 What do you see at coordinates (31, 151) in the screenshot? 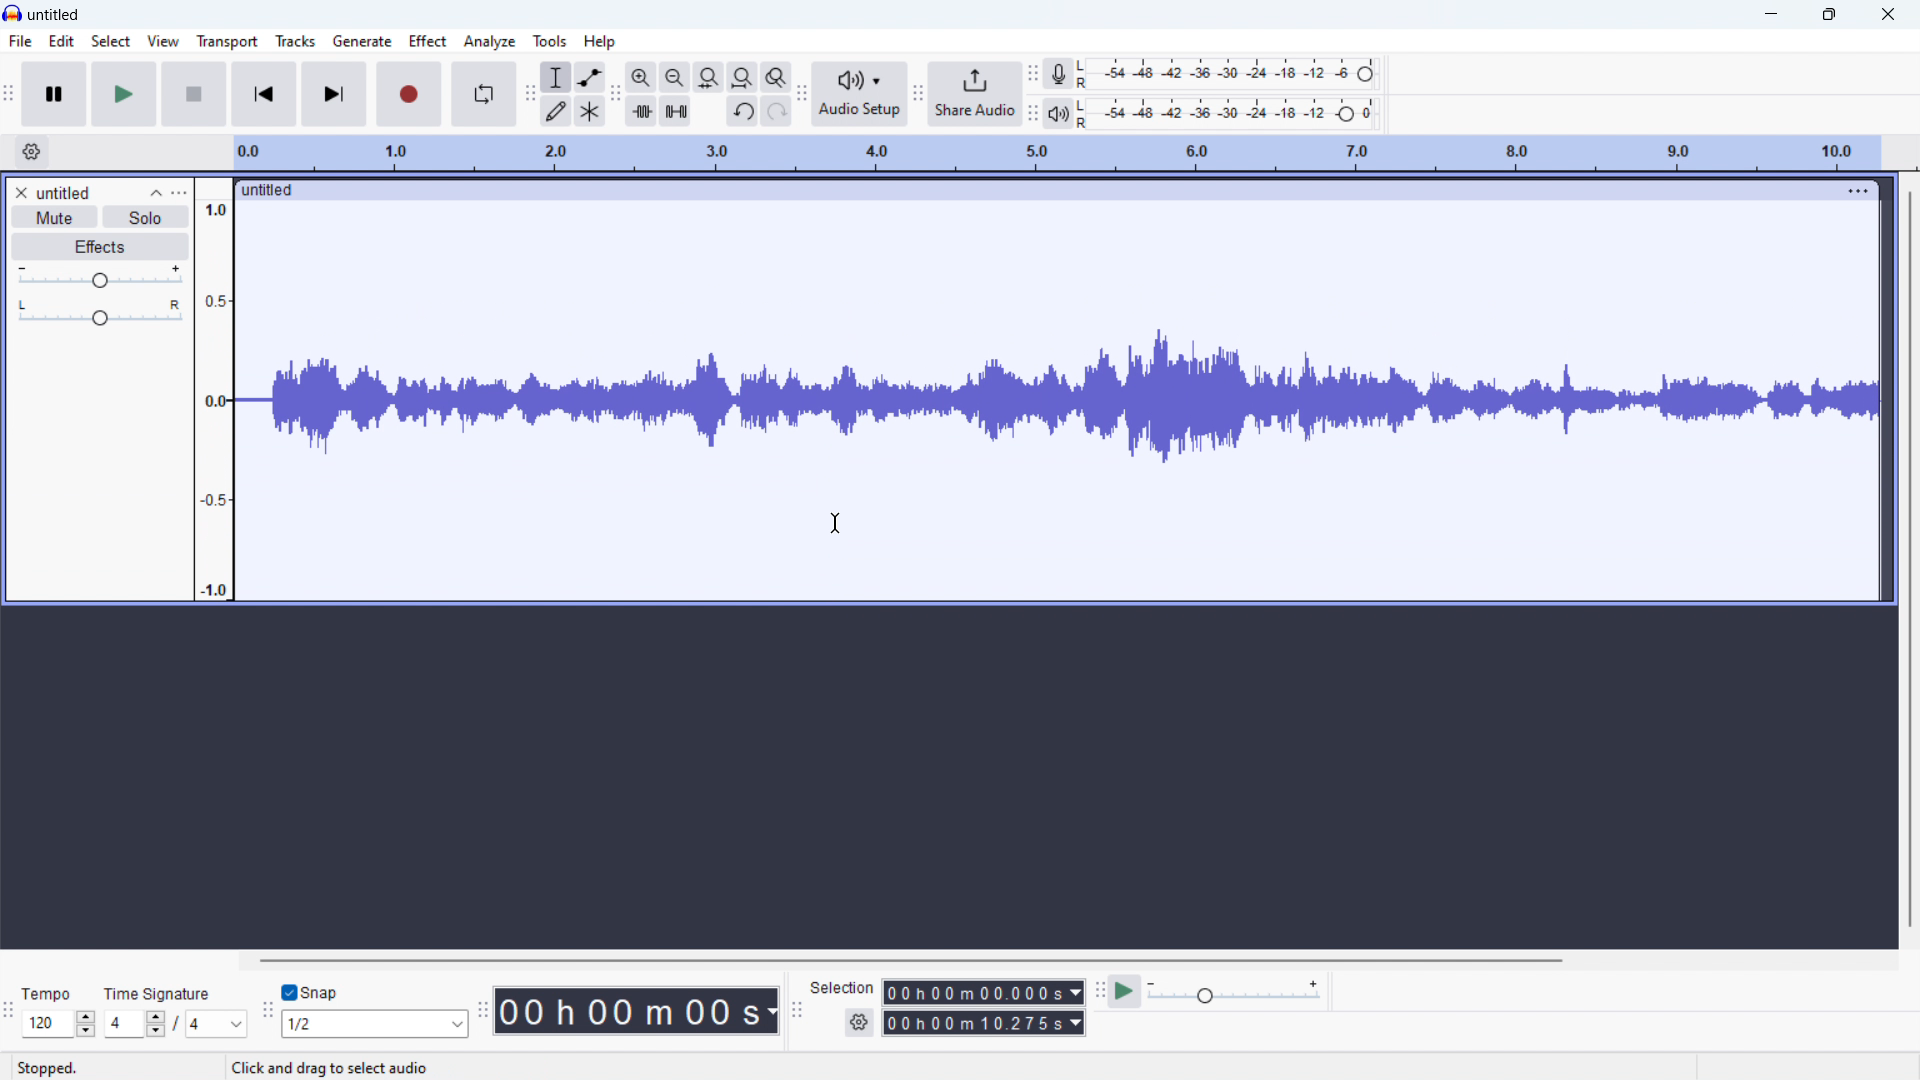
I see `timeline settings` at bounding box center [31, 151].